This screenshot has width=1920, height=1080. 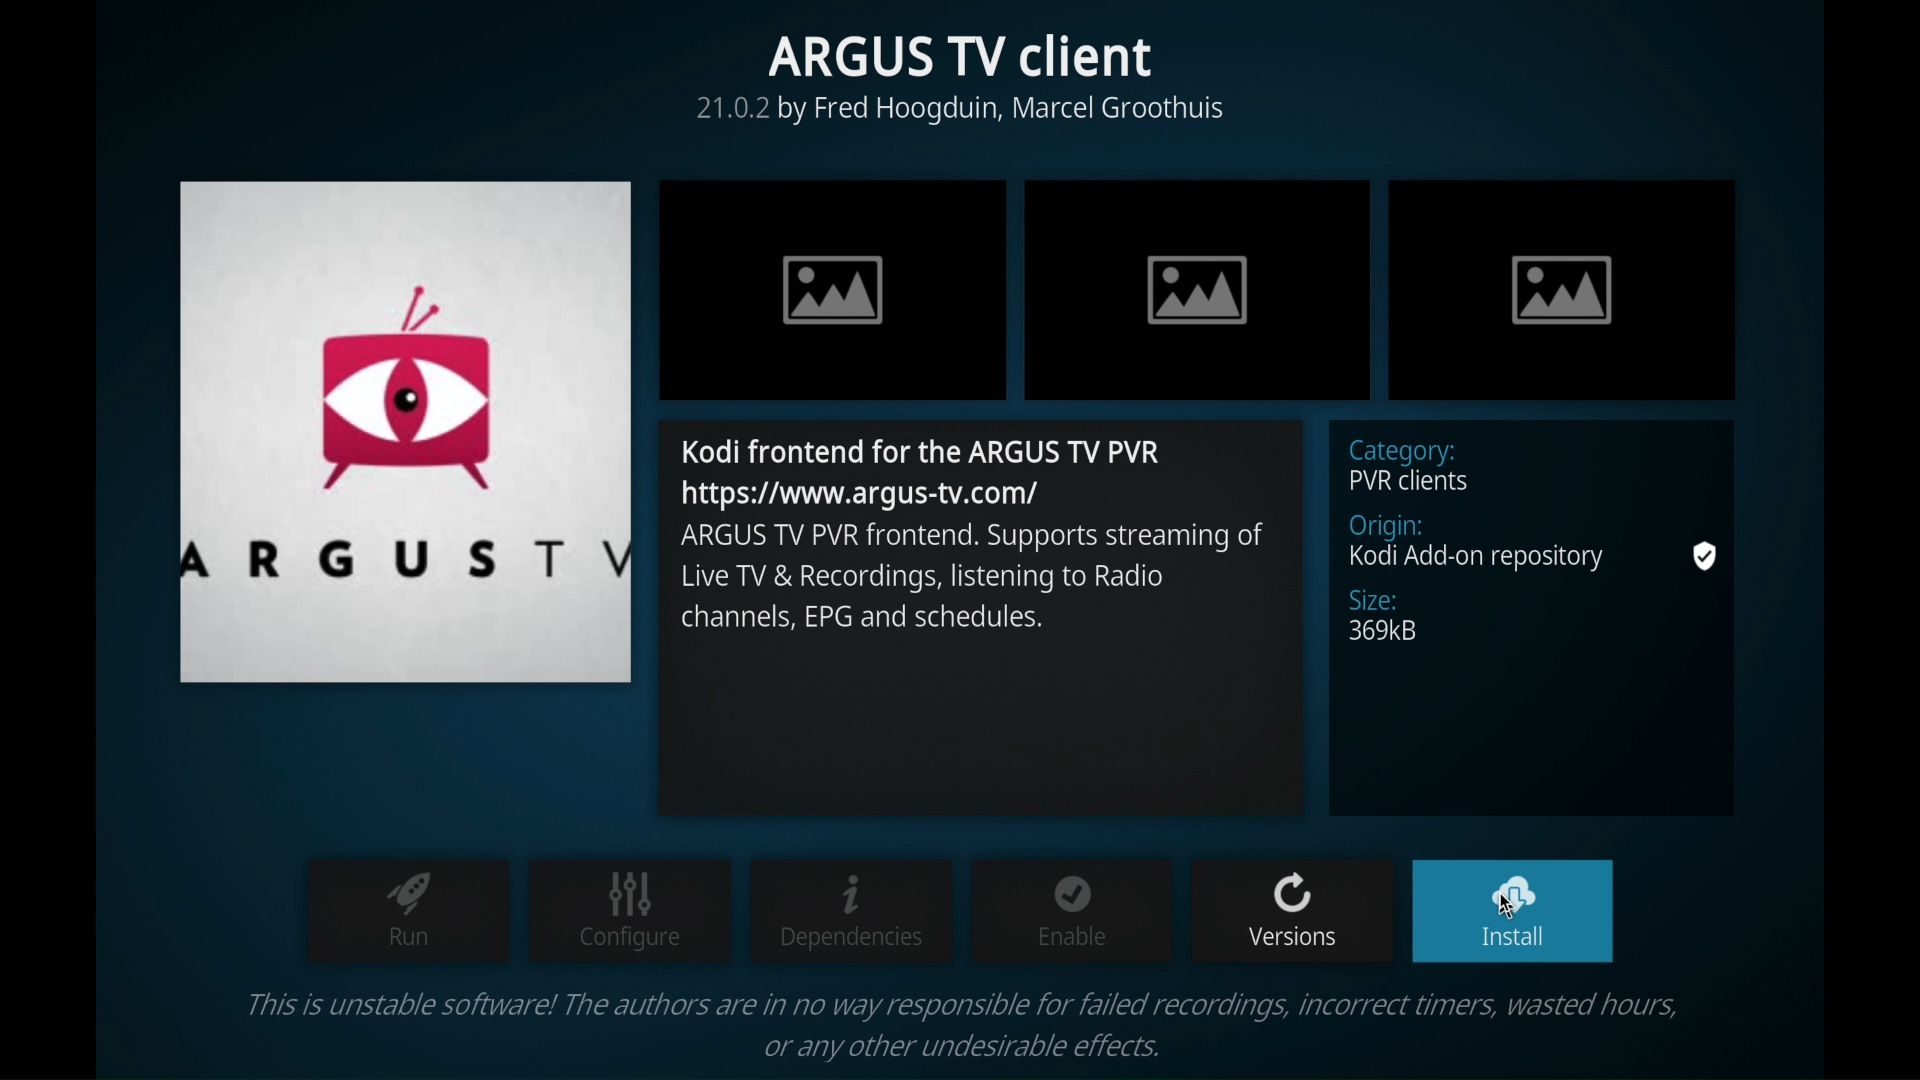 I want to click on Image, so click(x=1558, y=285).